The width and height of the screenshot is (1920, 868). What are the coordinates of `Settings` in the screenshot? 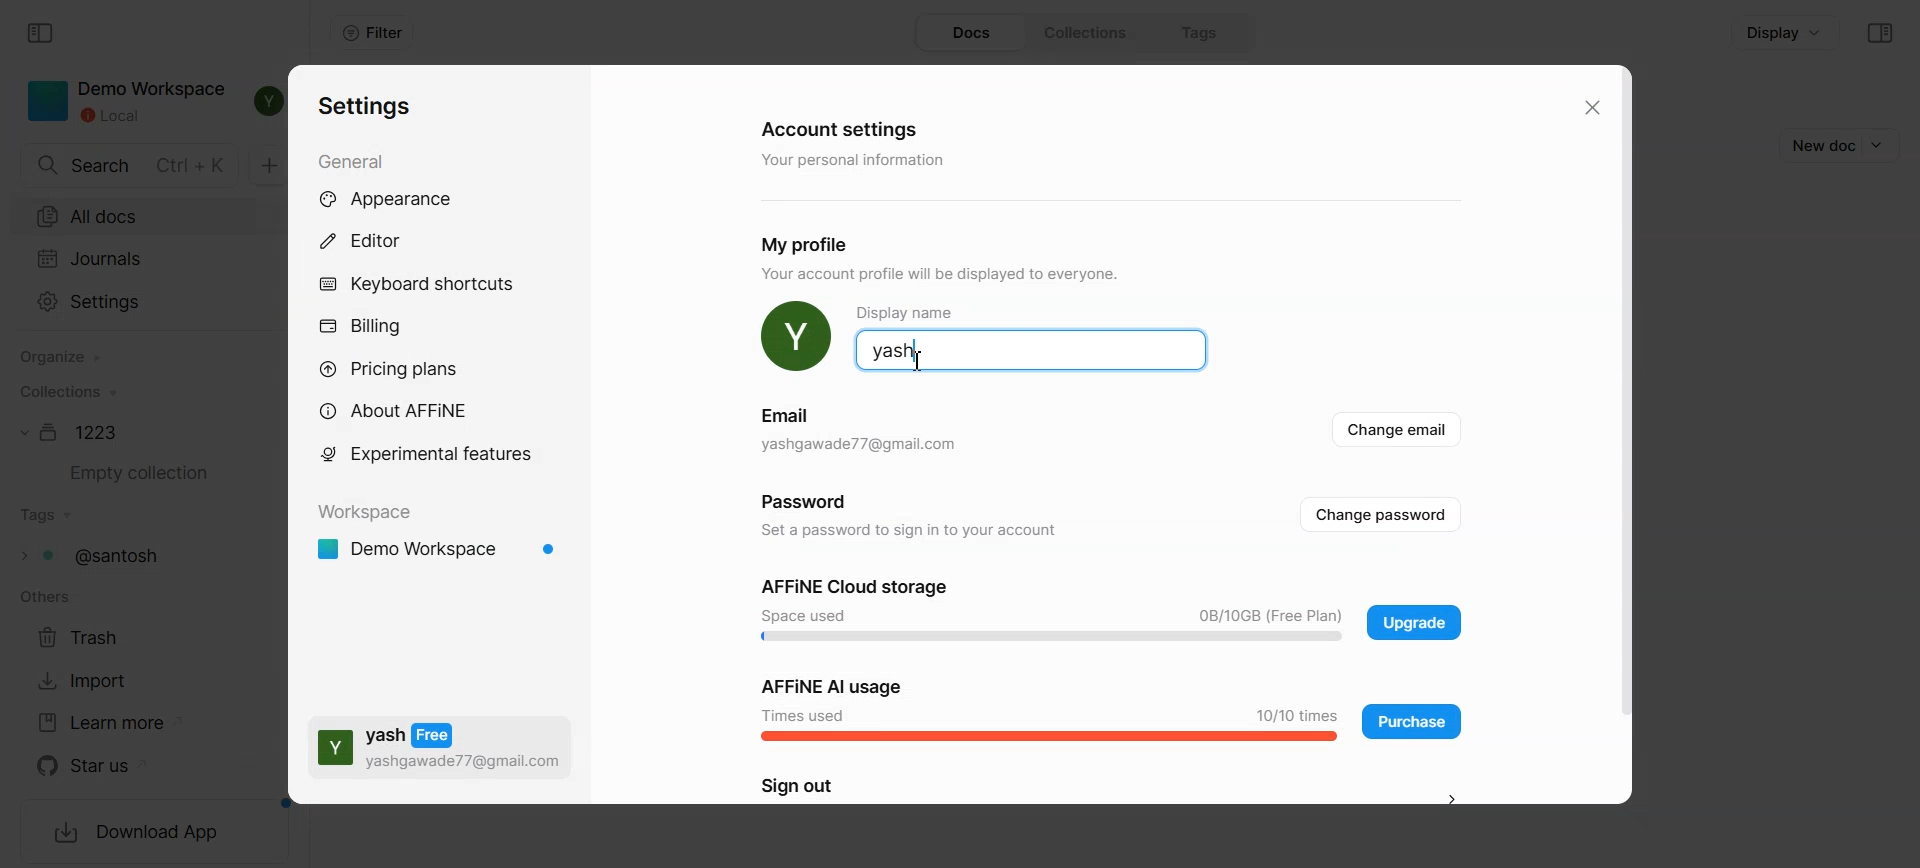 It's located at (366, 107).